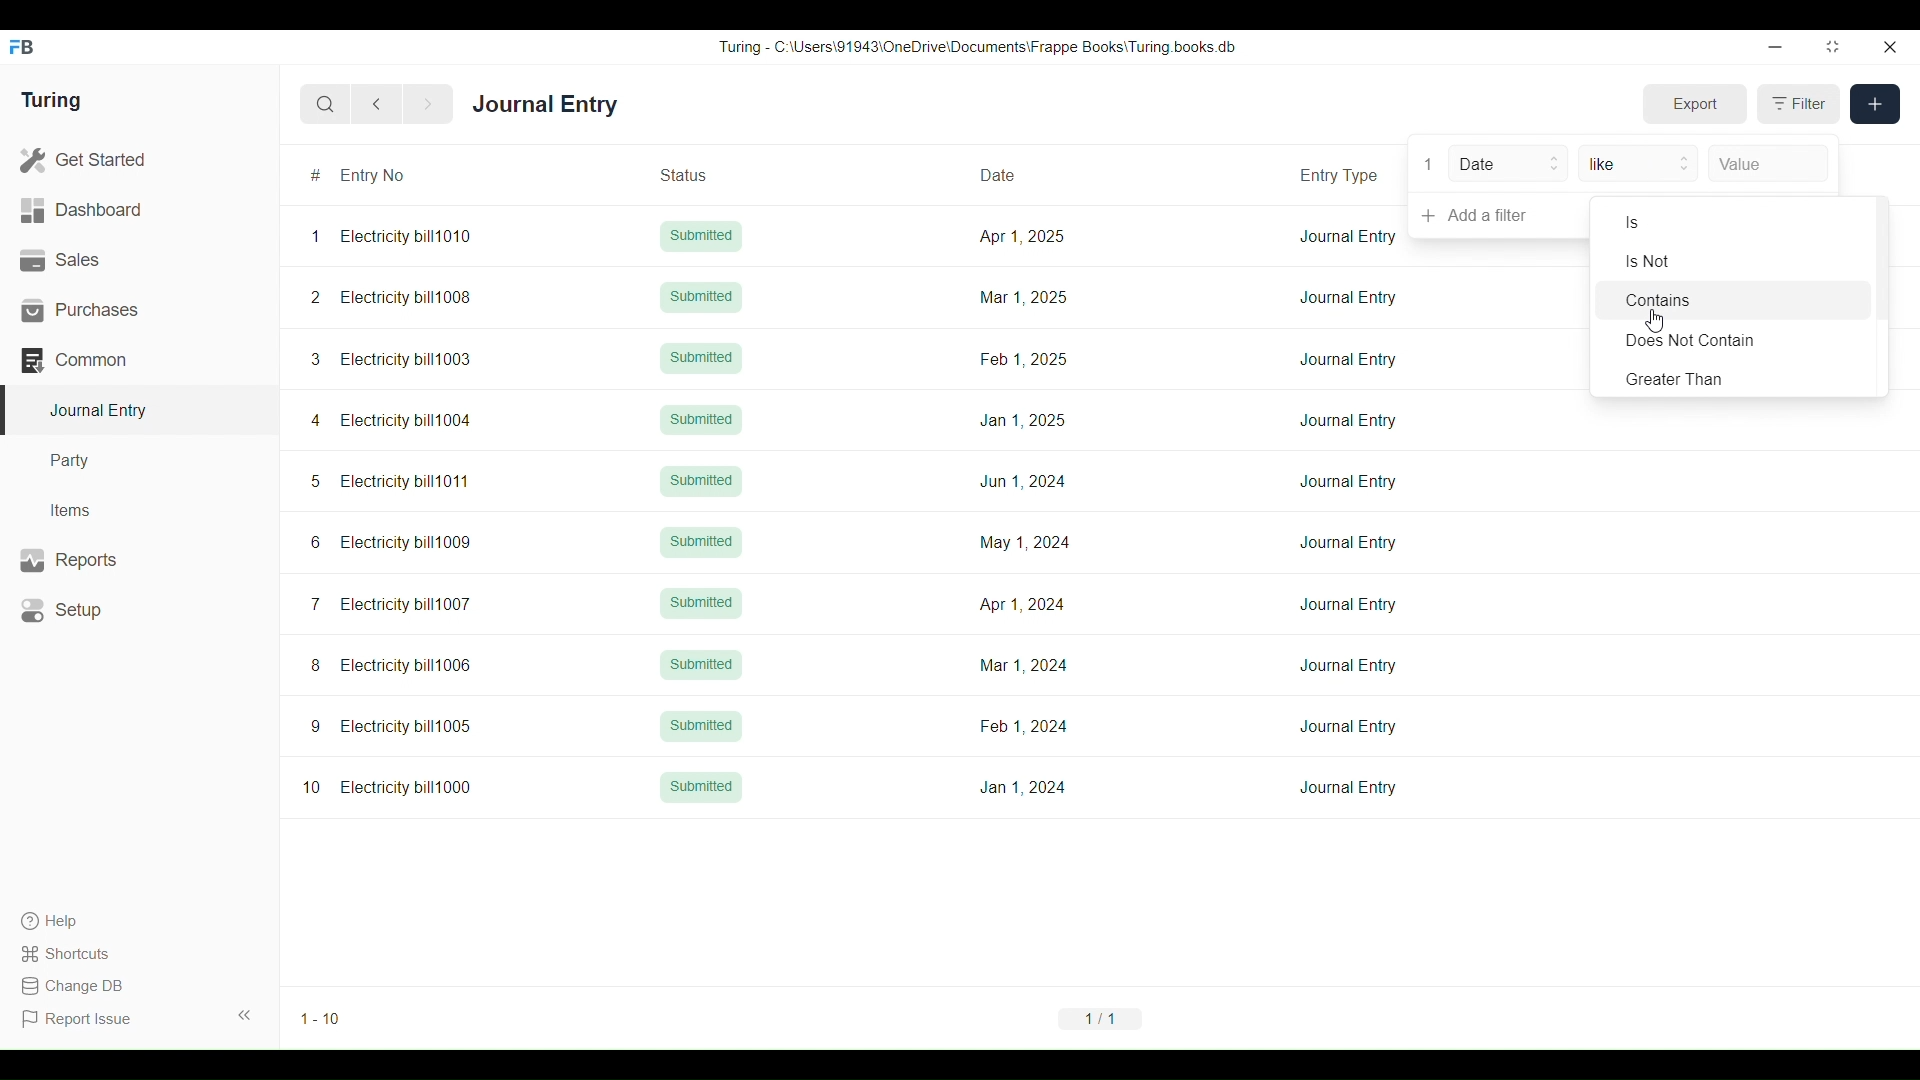 This screenshot has width=1920, height=1080. What do you see at coordinates (1348, 236) in the screenshot?
I see `Journal Entry` at bounding box center [1348, 236].